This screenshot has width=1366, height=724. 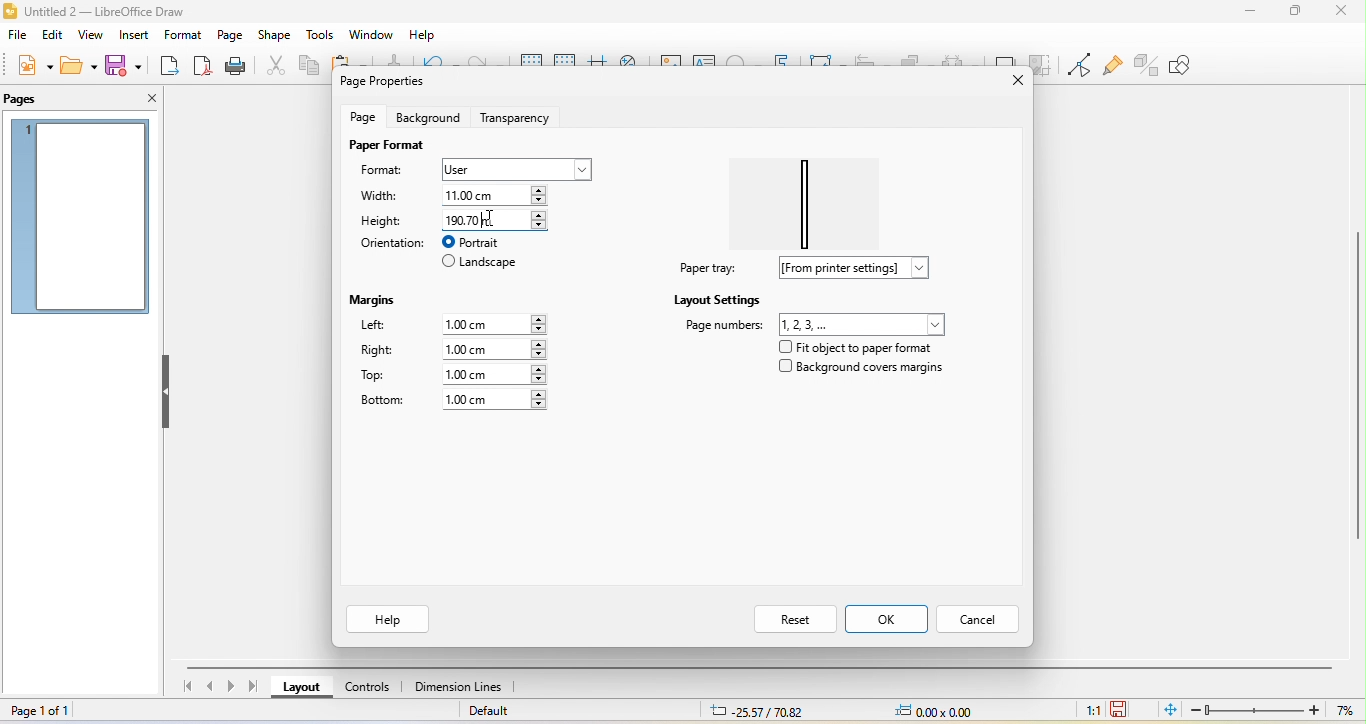 What do you see at coordinates (816, 323) in the screenshot?
I see `page number` at bounding box center [816, 323].